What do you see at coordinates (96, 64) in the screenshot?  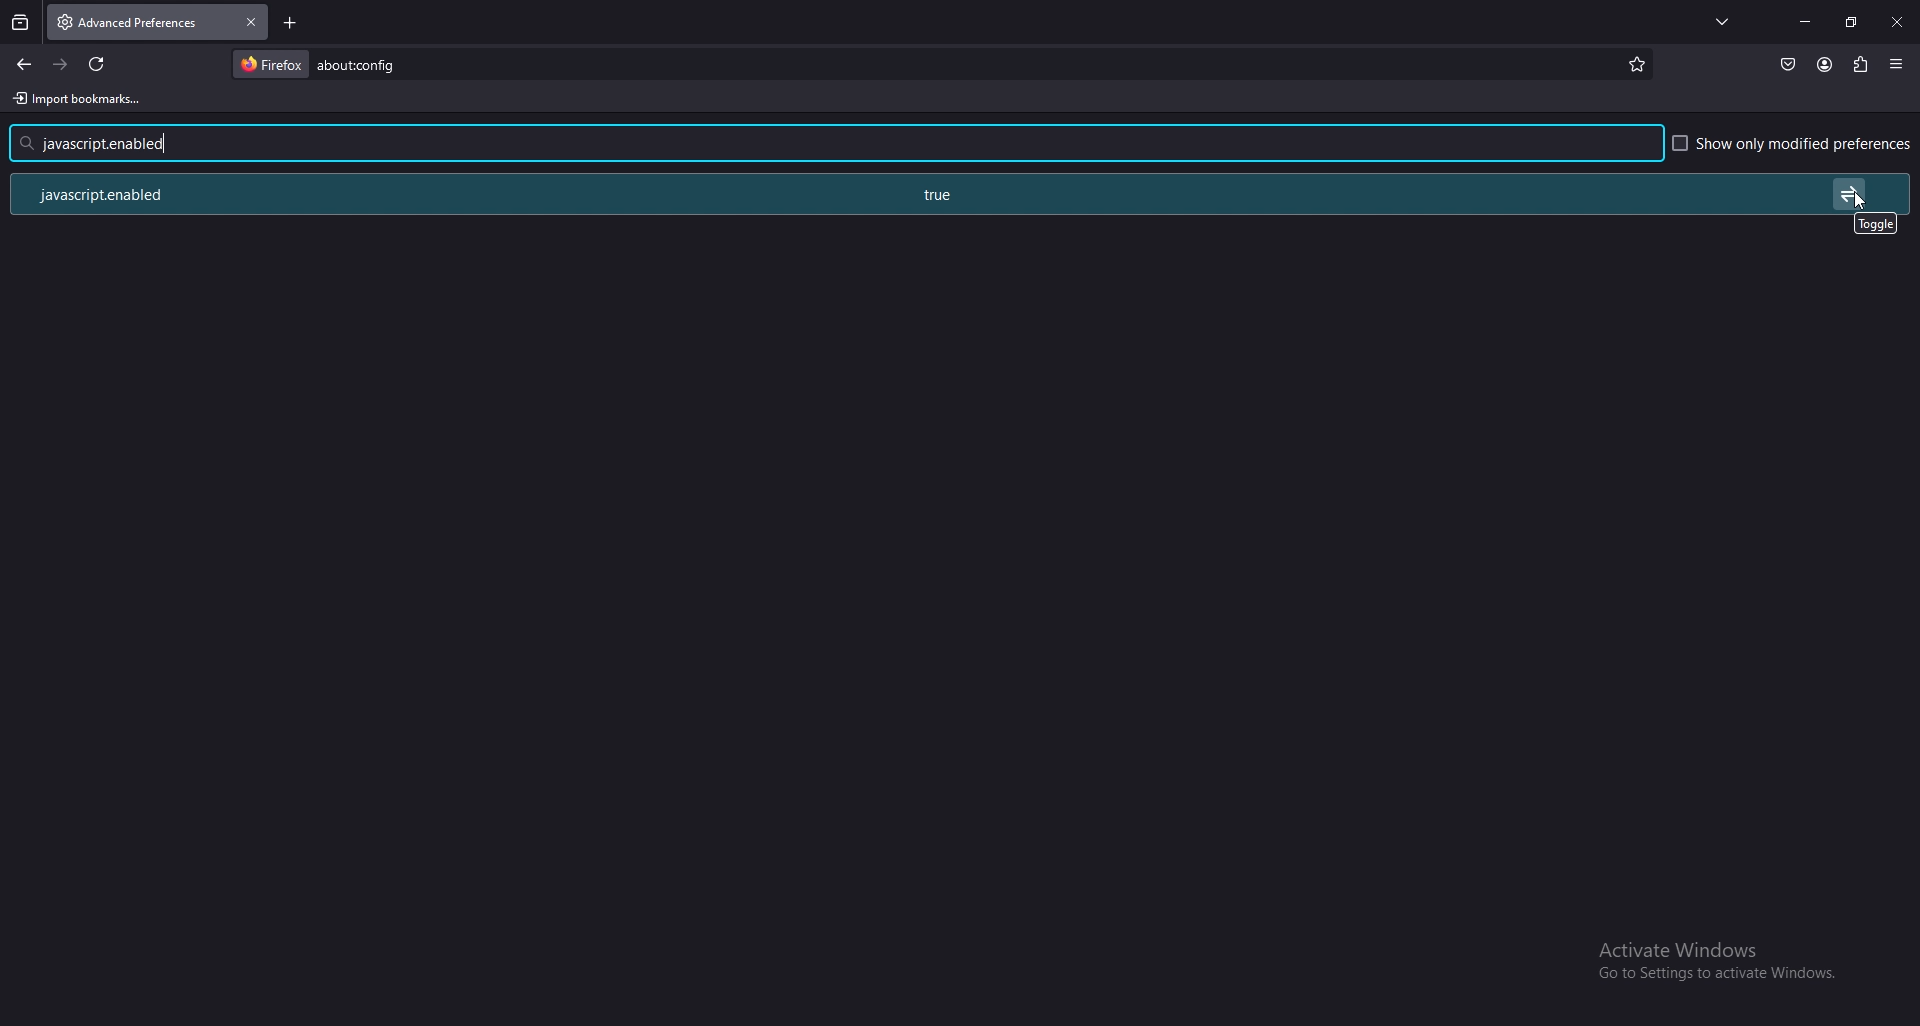 I see `refresh` at bounding box center [96, 64].